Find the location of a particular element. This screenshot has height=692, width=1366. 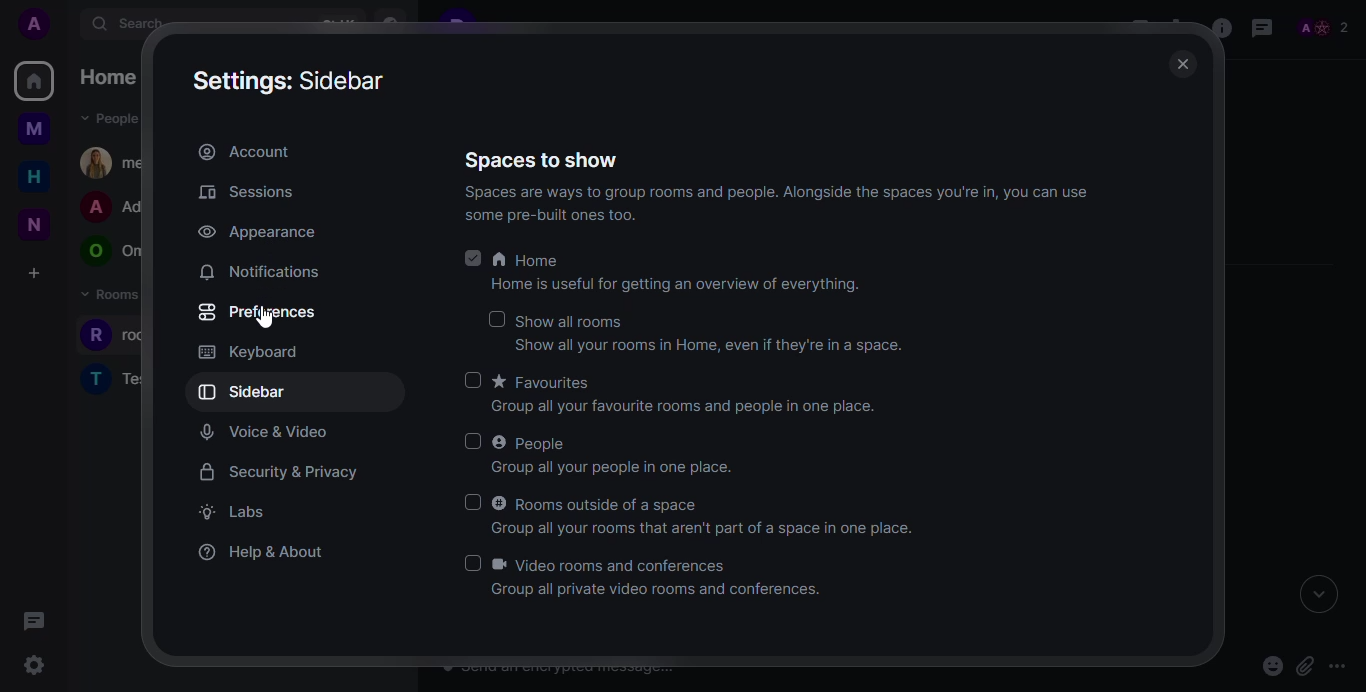

home is located at coordinates (33, 177).